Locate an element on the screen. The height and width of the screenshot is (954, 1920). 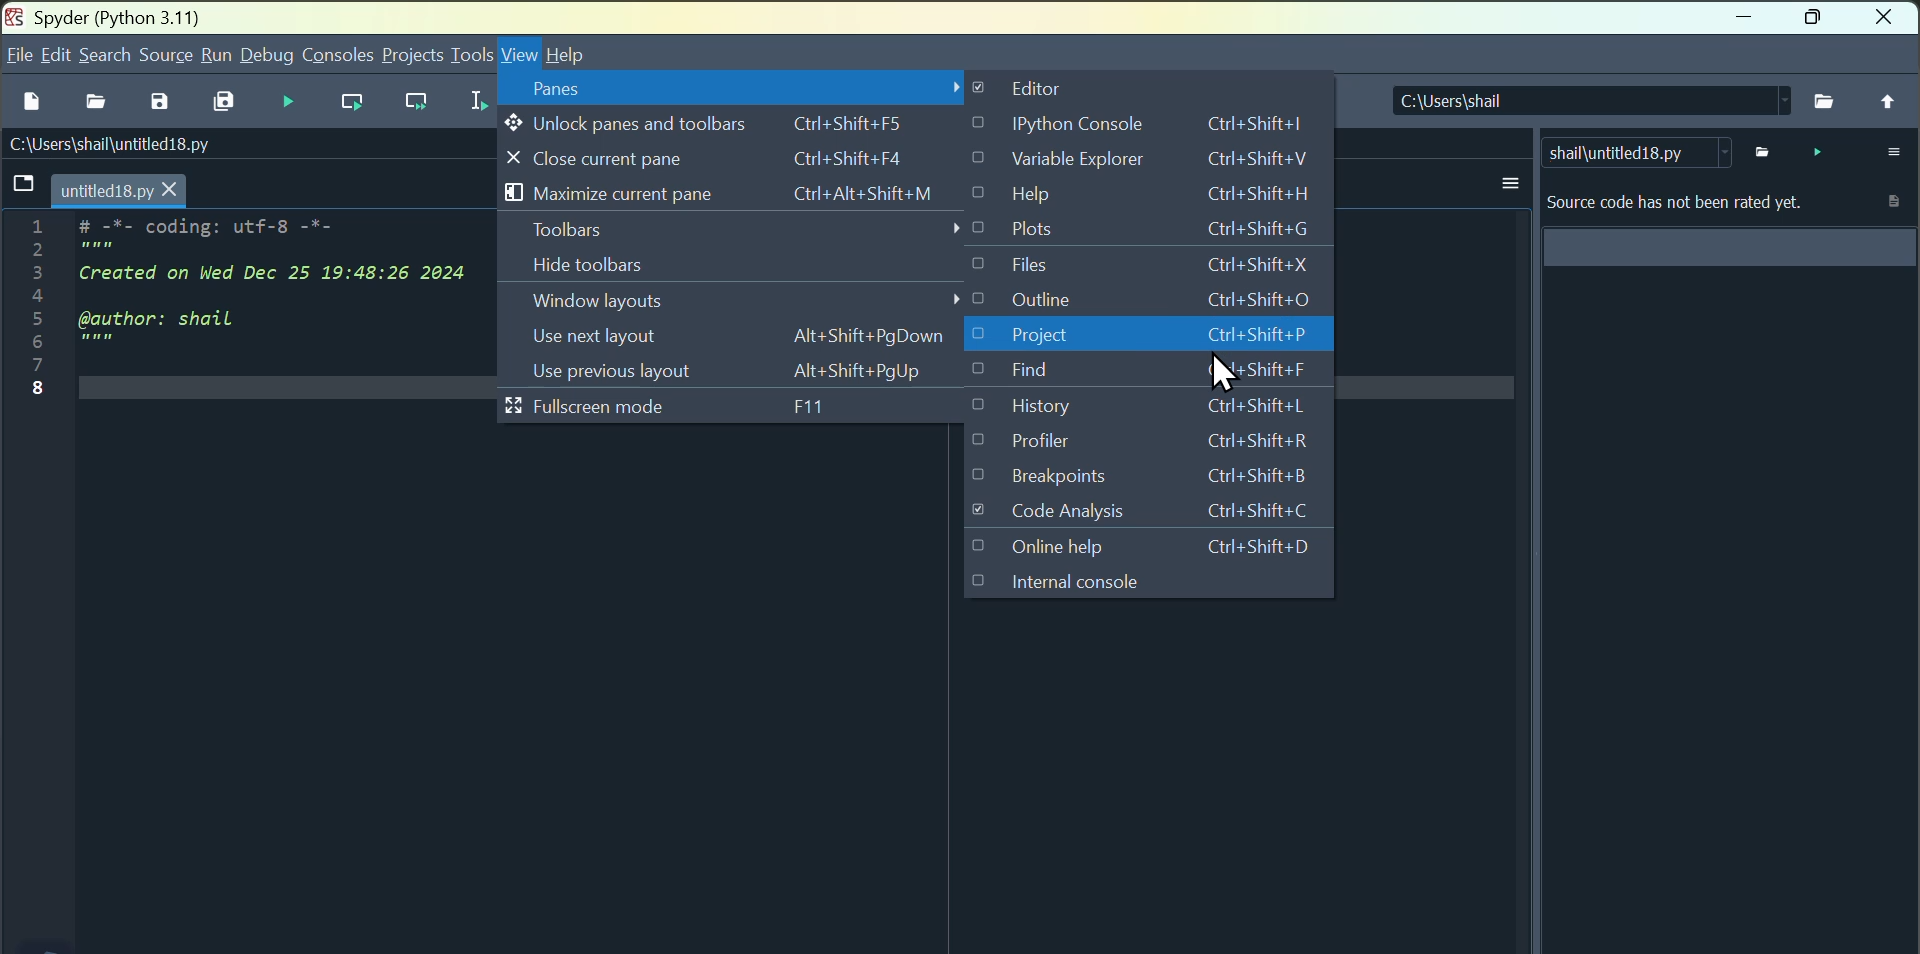
Run Current cell and go to next is located at coordinates (425, 104).